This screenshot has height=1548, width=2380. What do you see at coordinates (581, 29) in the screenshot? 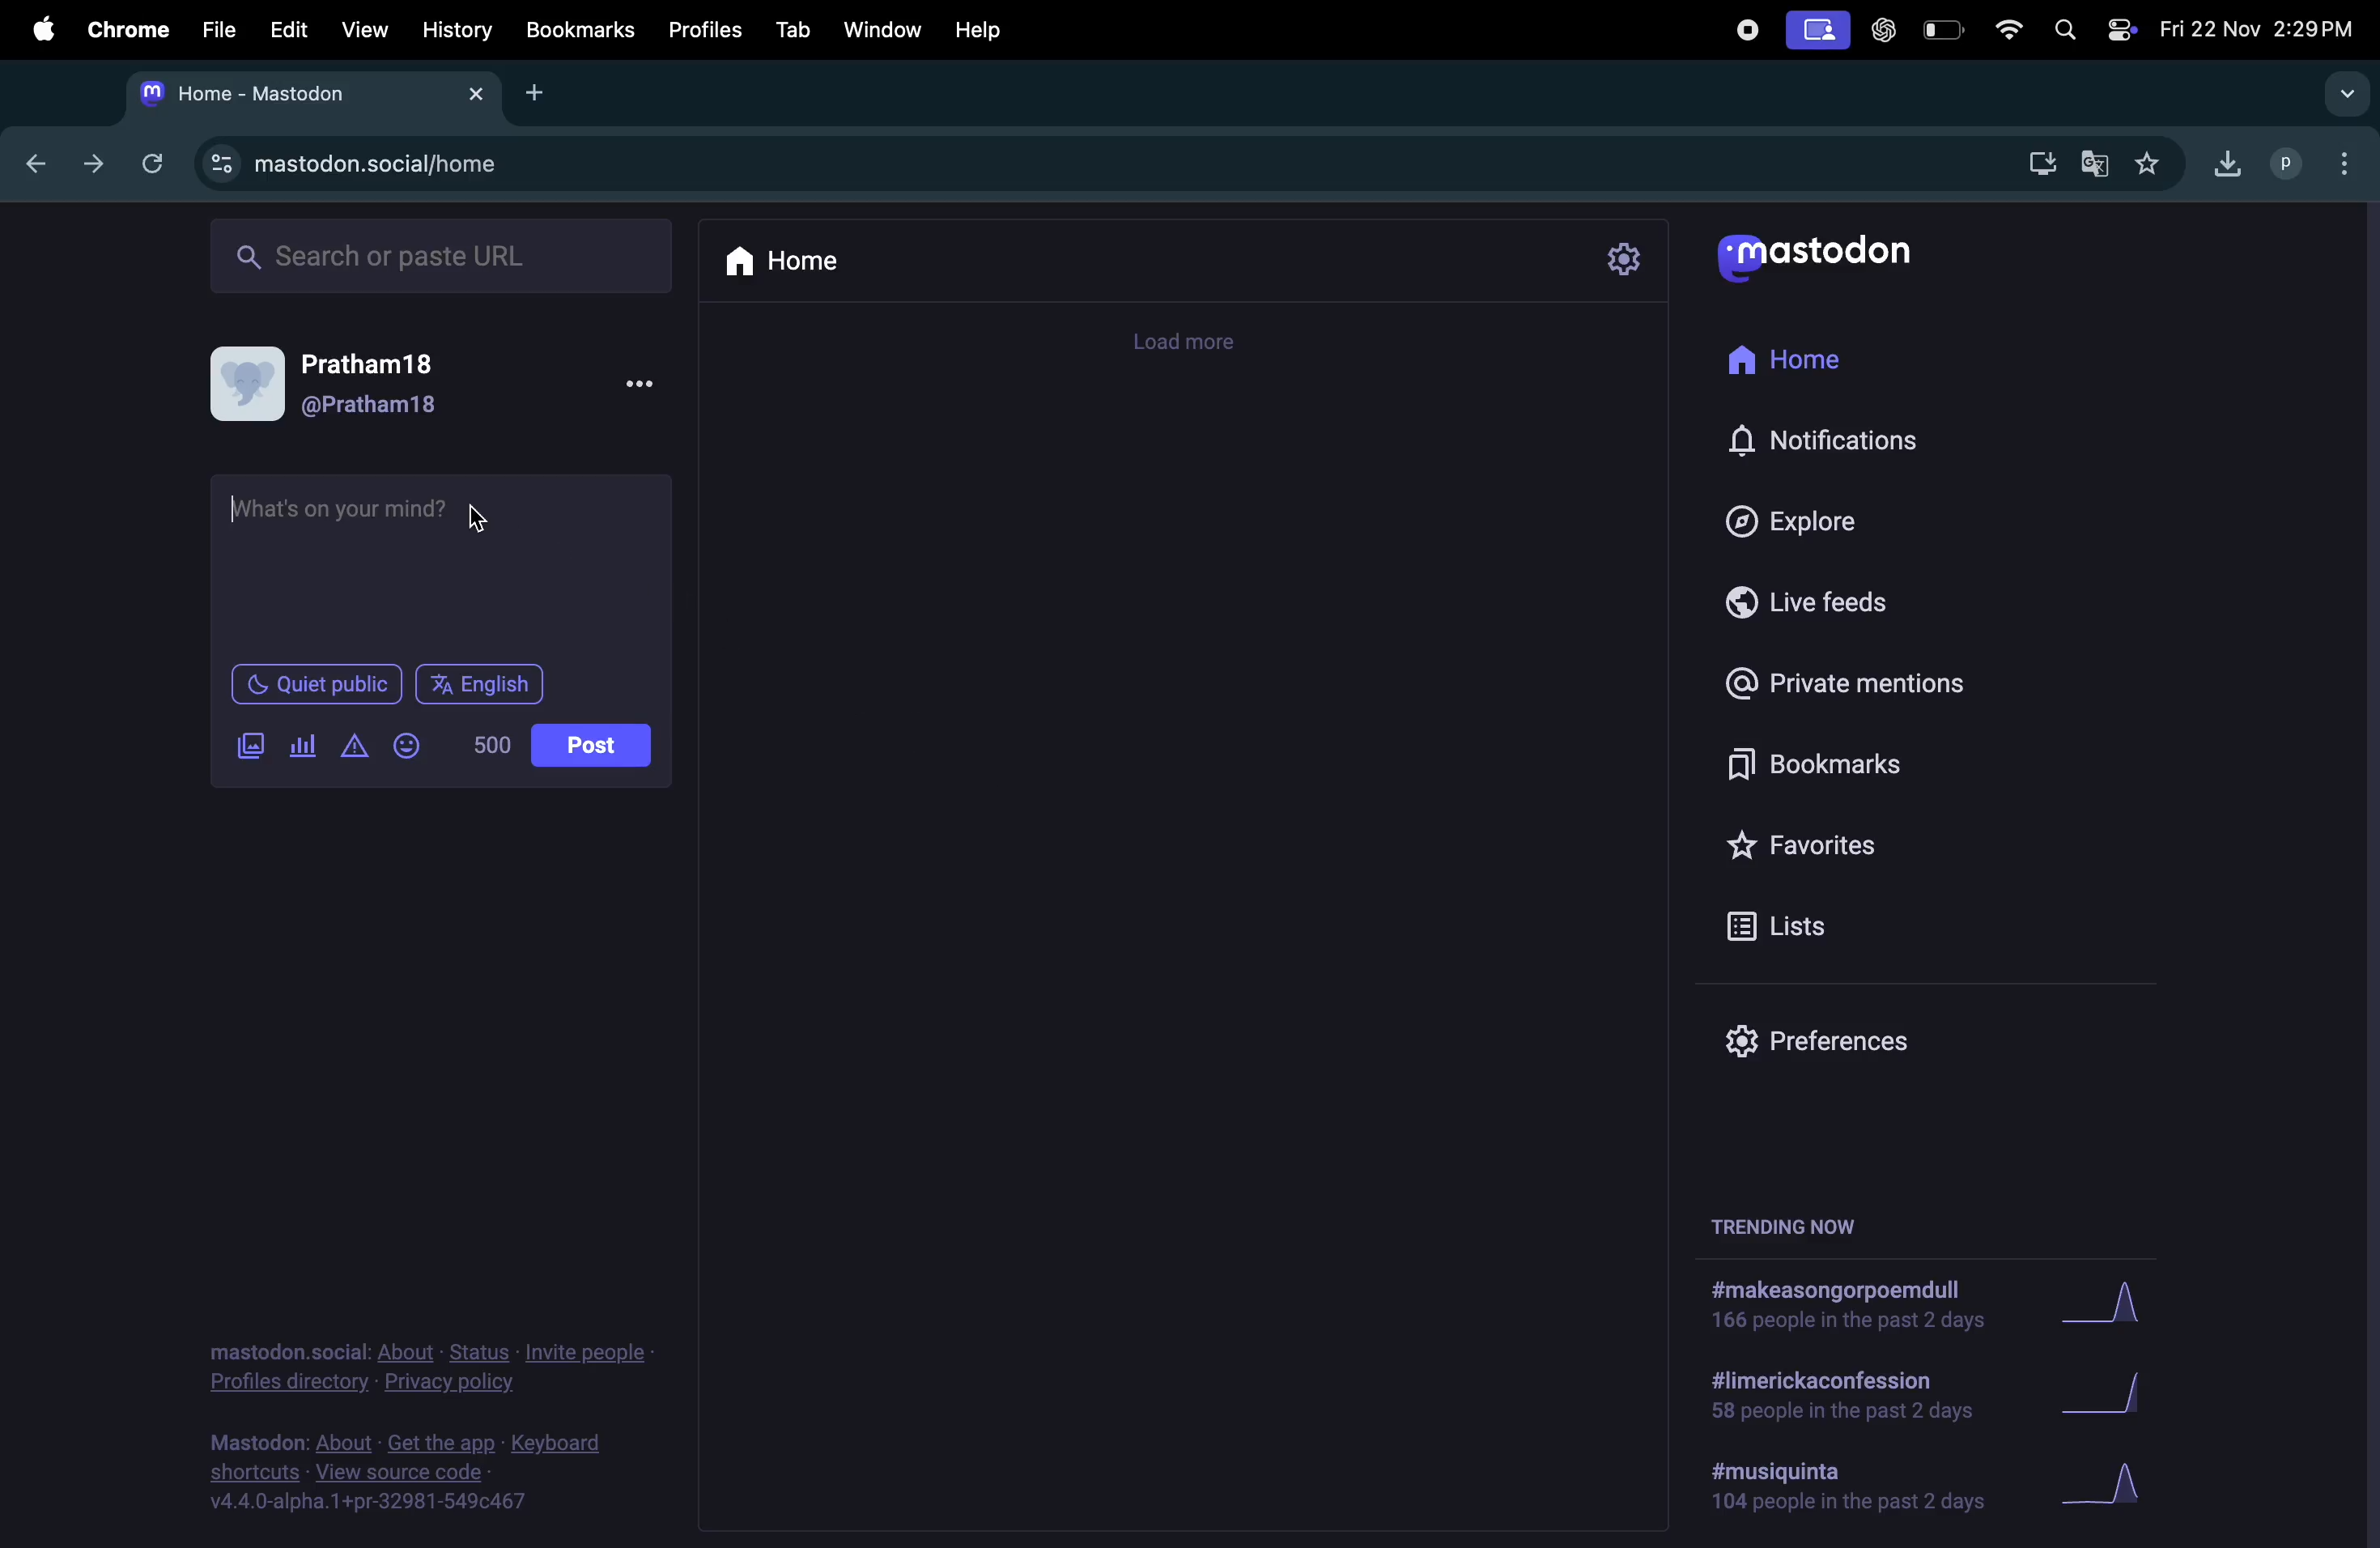
I see `bookmarks` at bounding box center [581, 29].